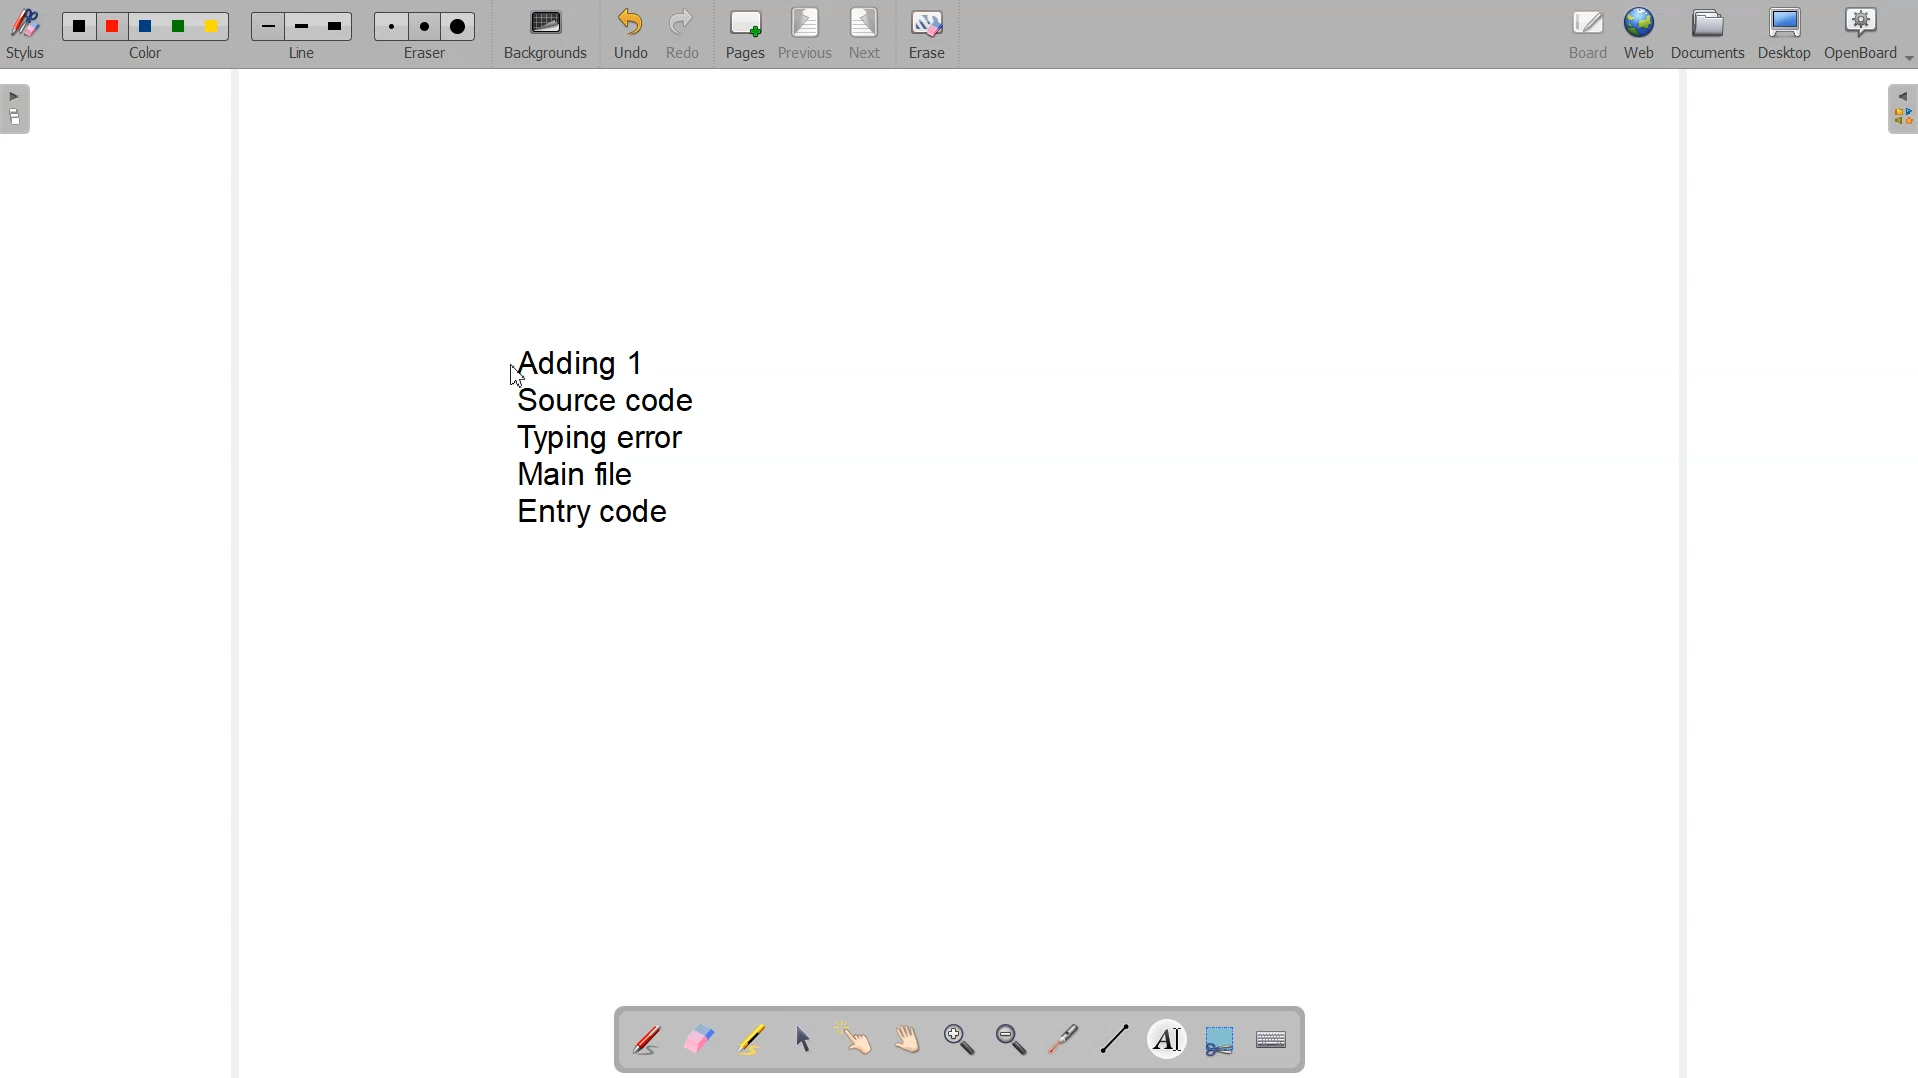  I want to click on Color 2, so click(114, 27).